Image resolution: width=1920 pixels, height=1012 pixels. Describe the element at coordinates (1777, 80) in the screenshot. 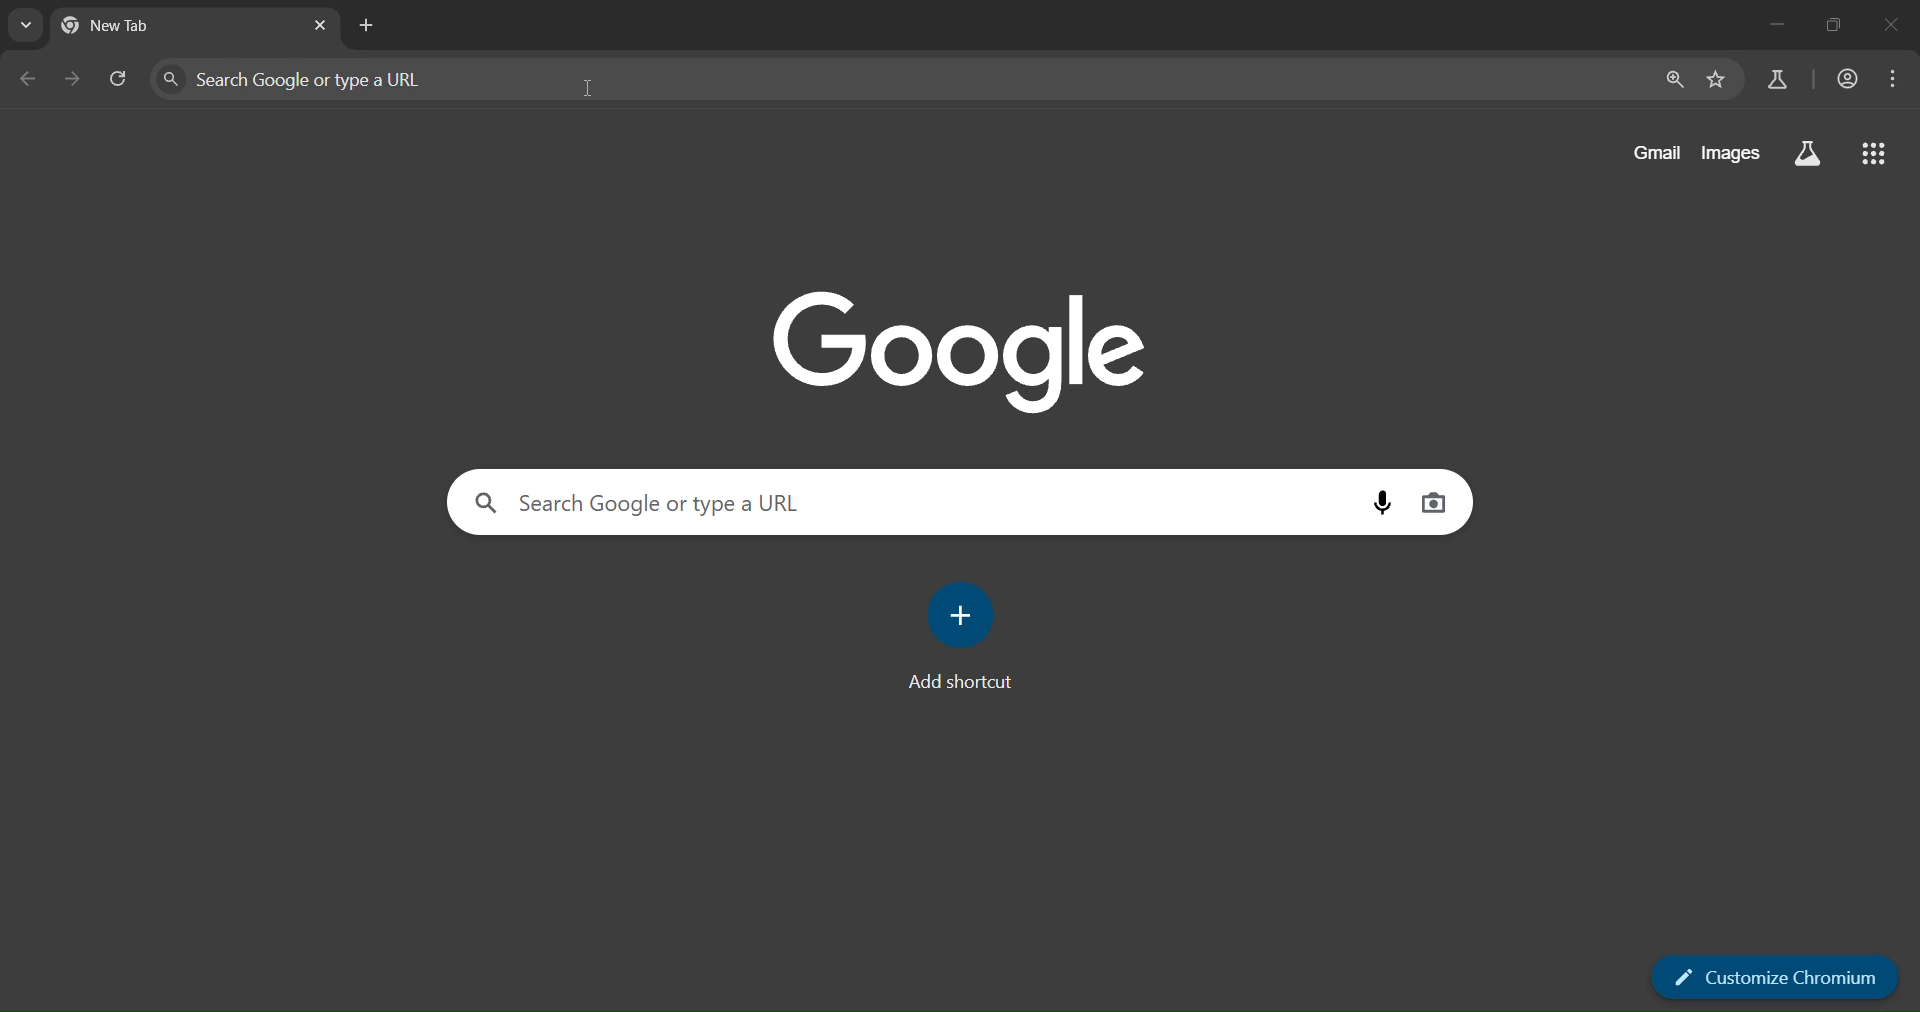

I see `search labs` at that location.